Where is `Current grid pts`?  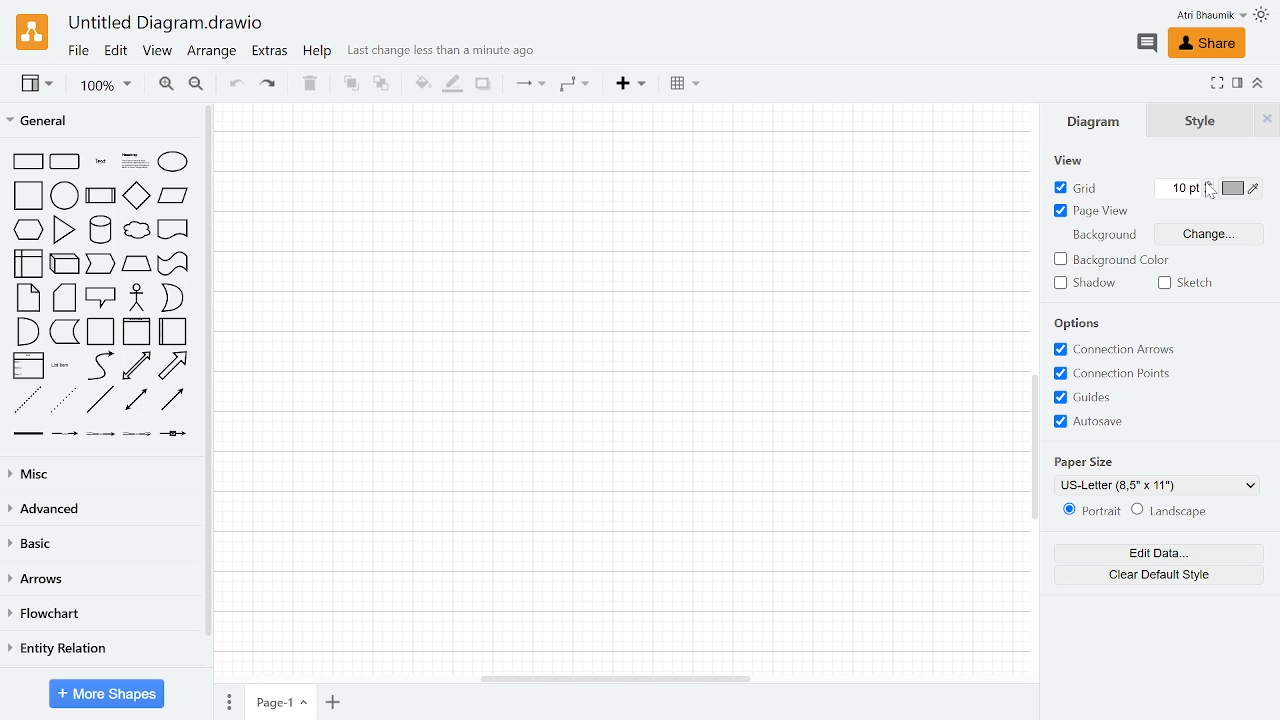
Current grid pts is located at coordinates (1178, 190).